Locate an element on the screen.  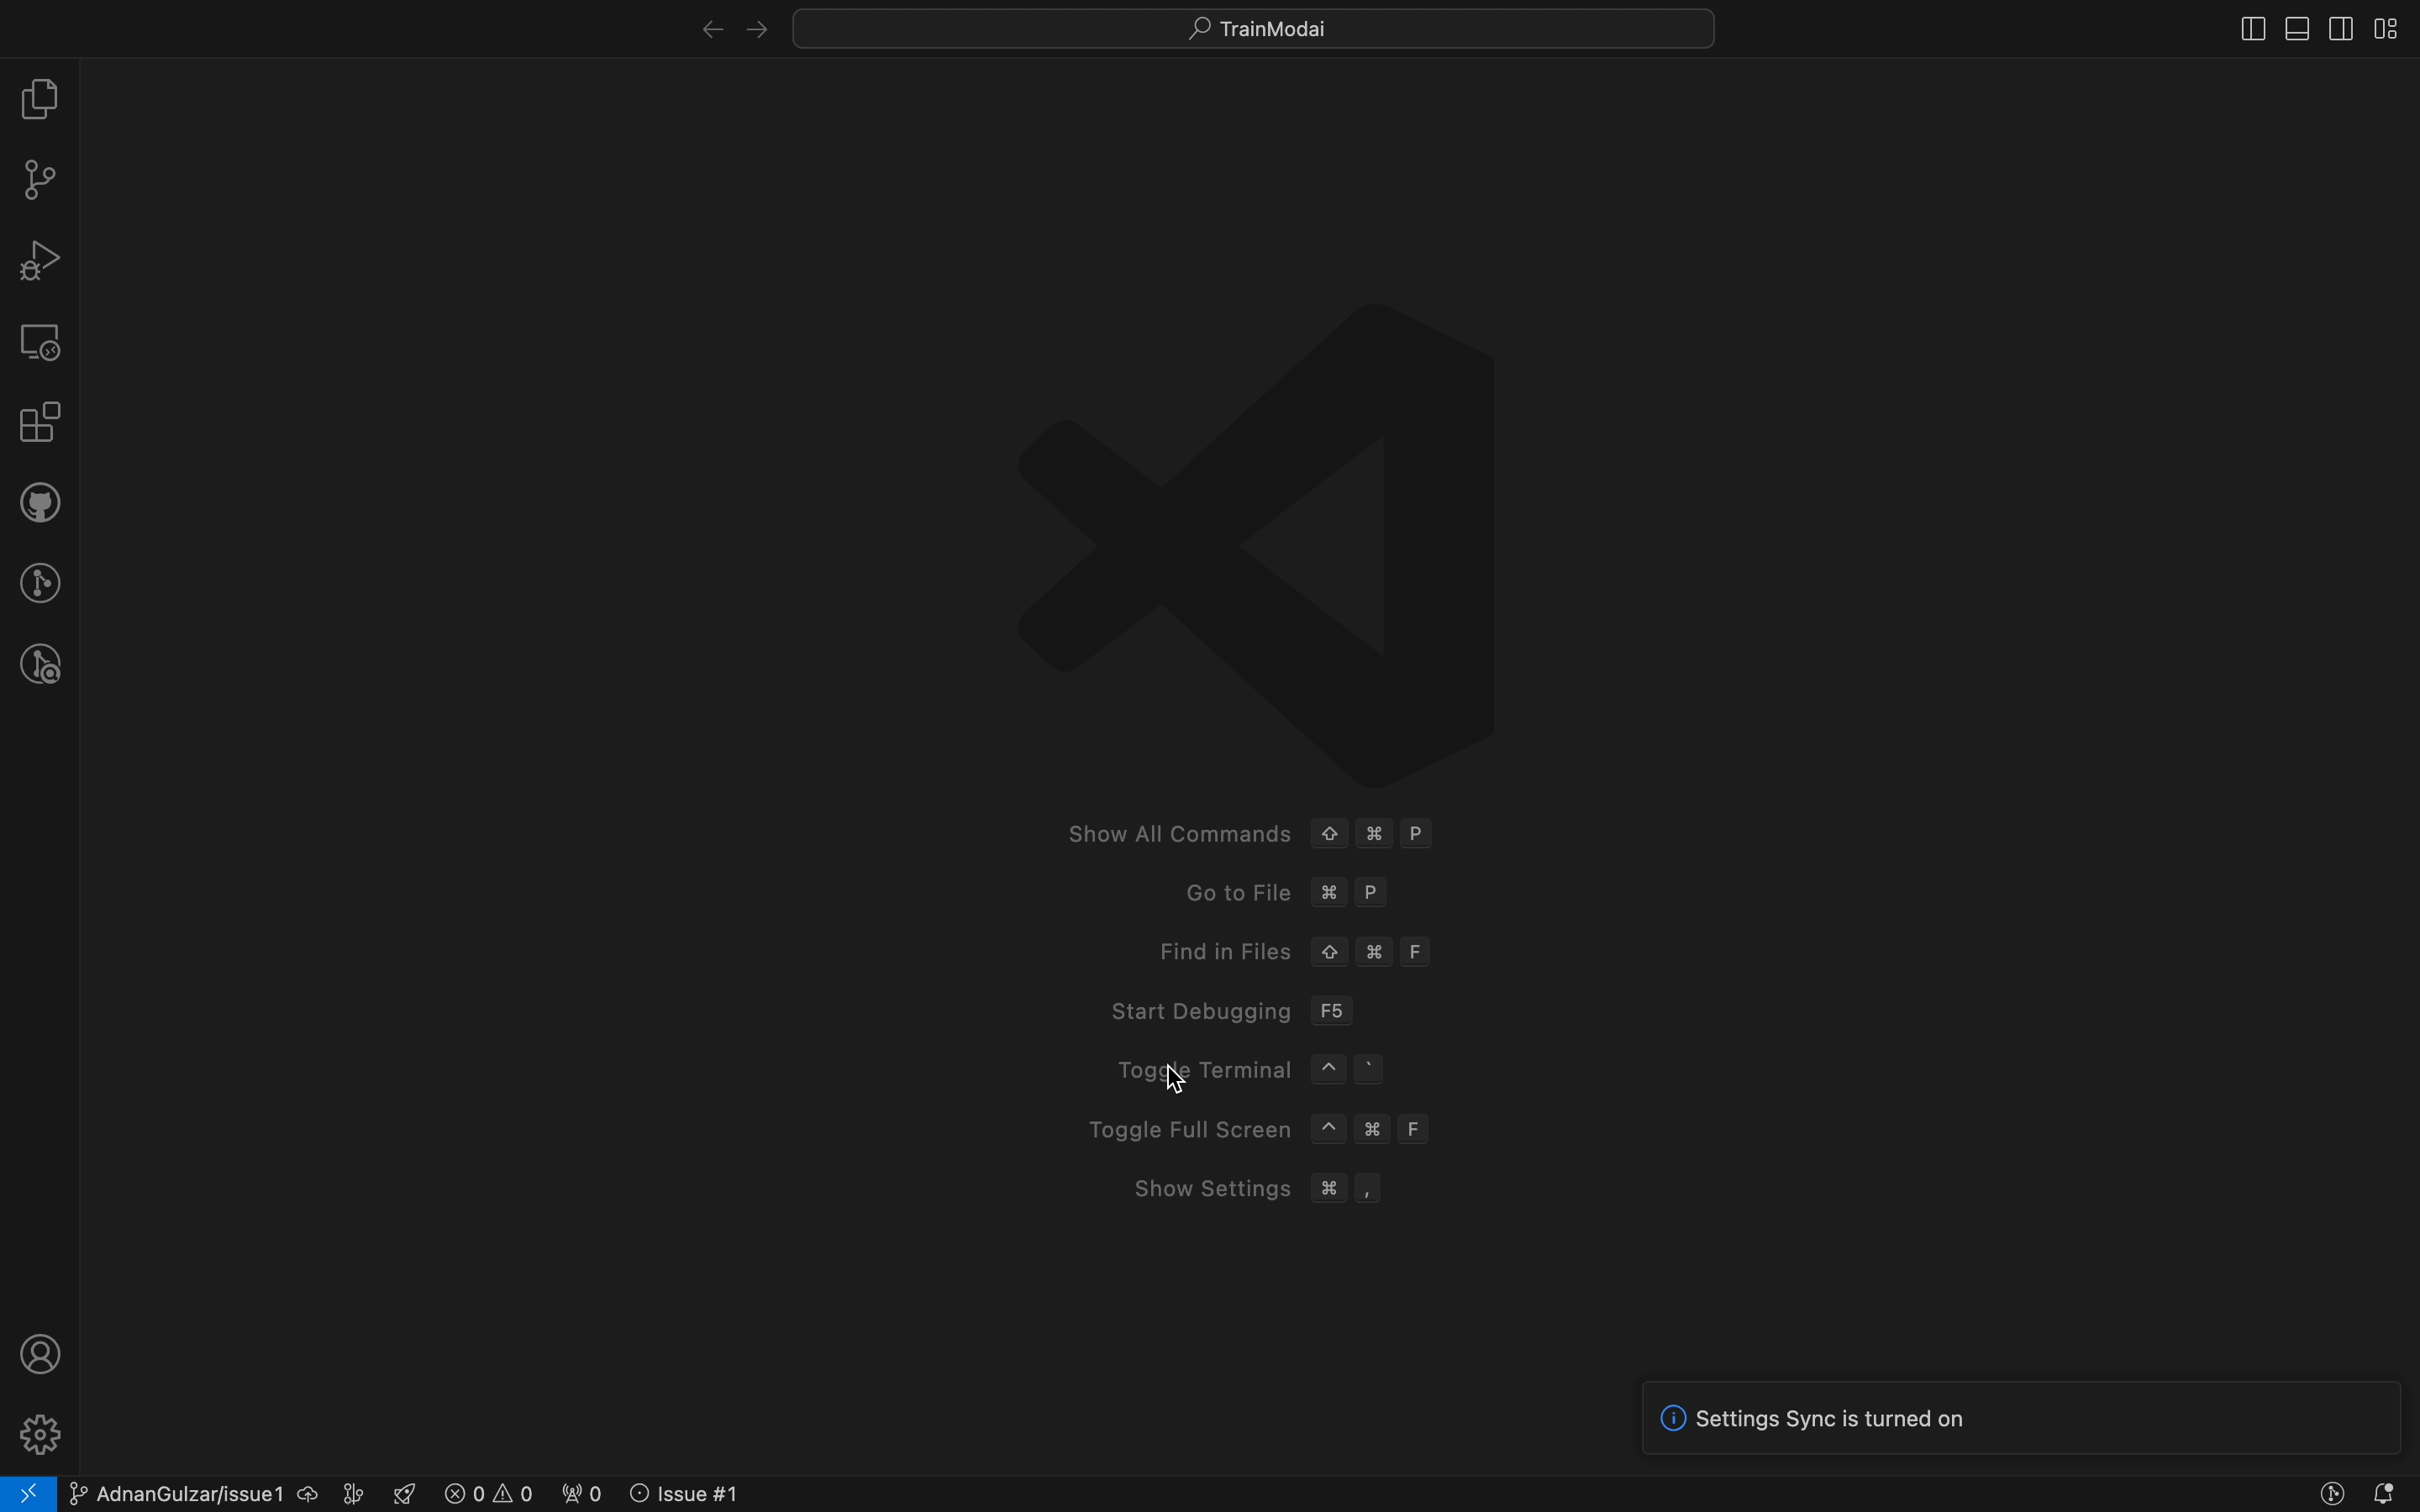
right arrow is located at coordinates (705, 24).